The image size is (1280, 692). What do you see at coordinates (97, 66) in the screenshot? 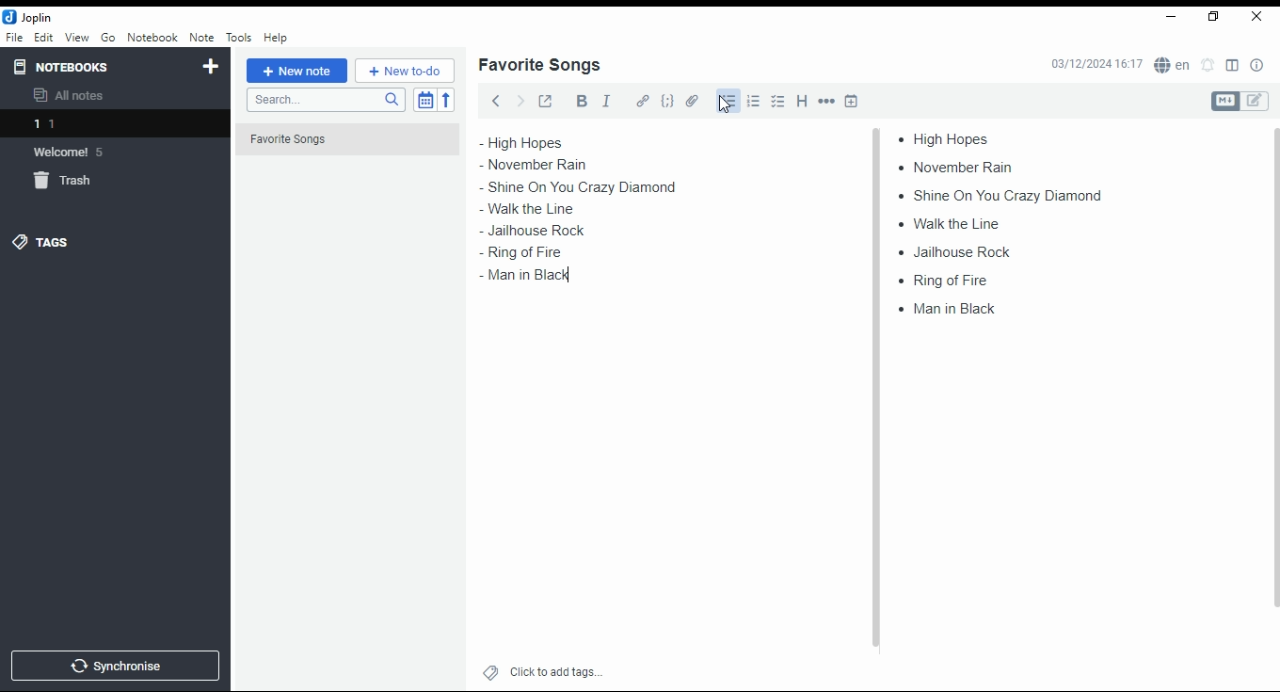
I see `notebooks` at bounding box center [97, 66].